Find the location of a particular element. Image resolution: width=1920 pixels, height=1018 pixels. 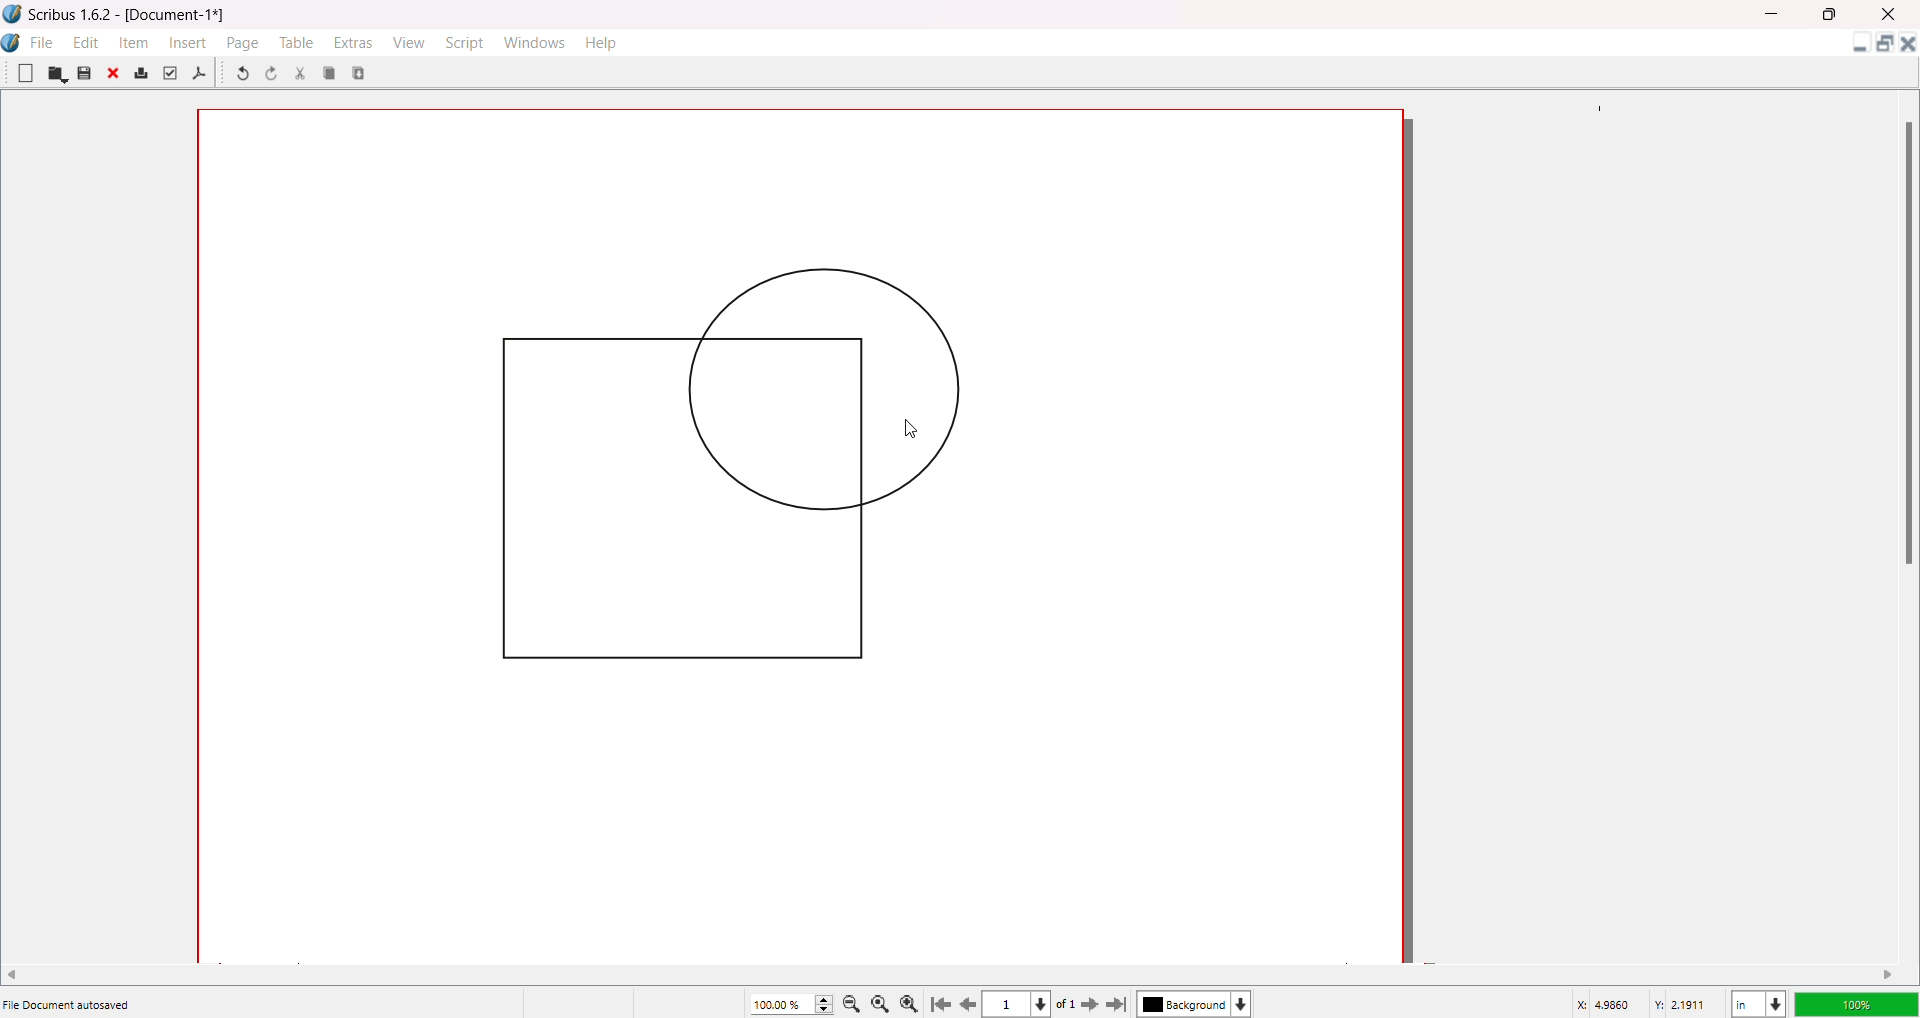

Zoom Increase/Decrease is located at coordinates (827, 1001).